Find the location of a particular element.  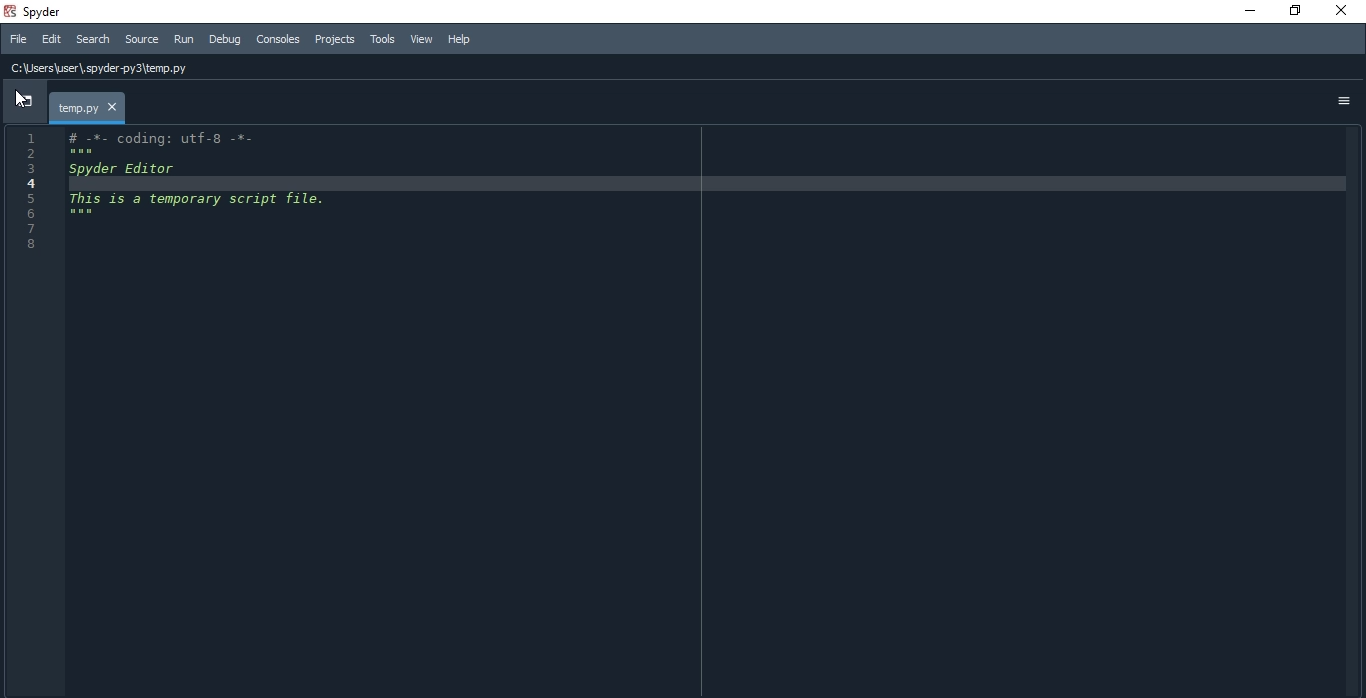

6 mew is located at coordinates (61, 214).